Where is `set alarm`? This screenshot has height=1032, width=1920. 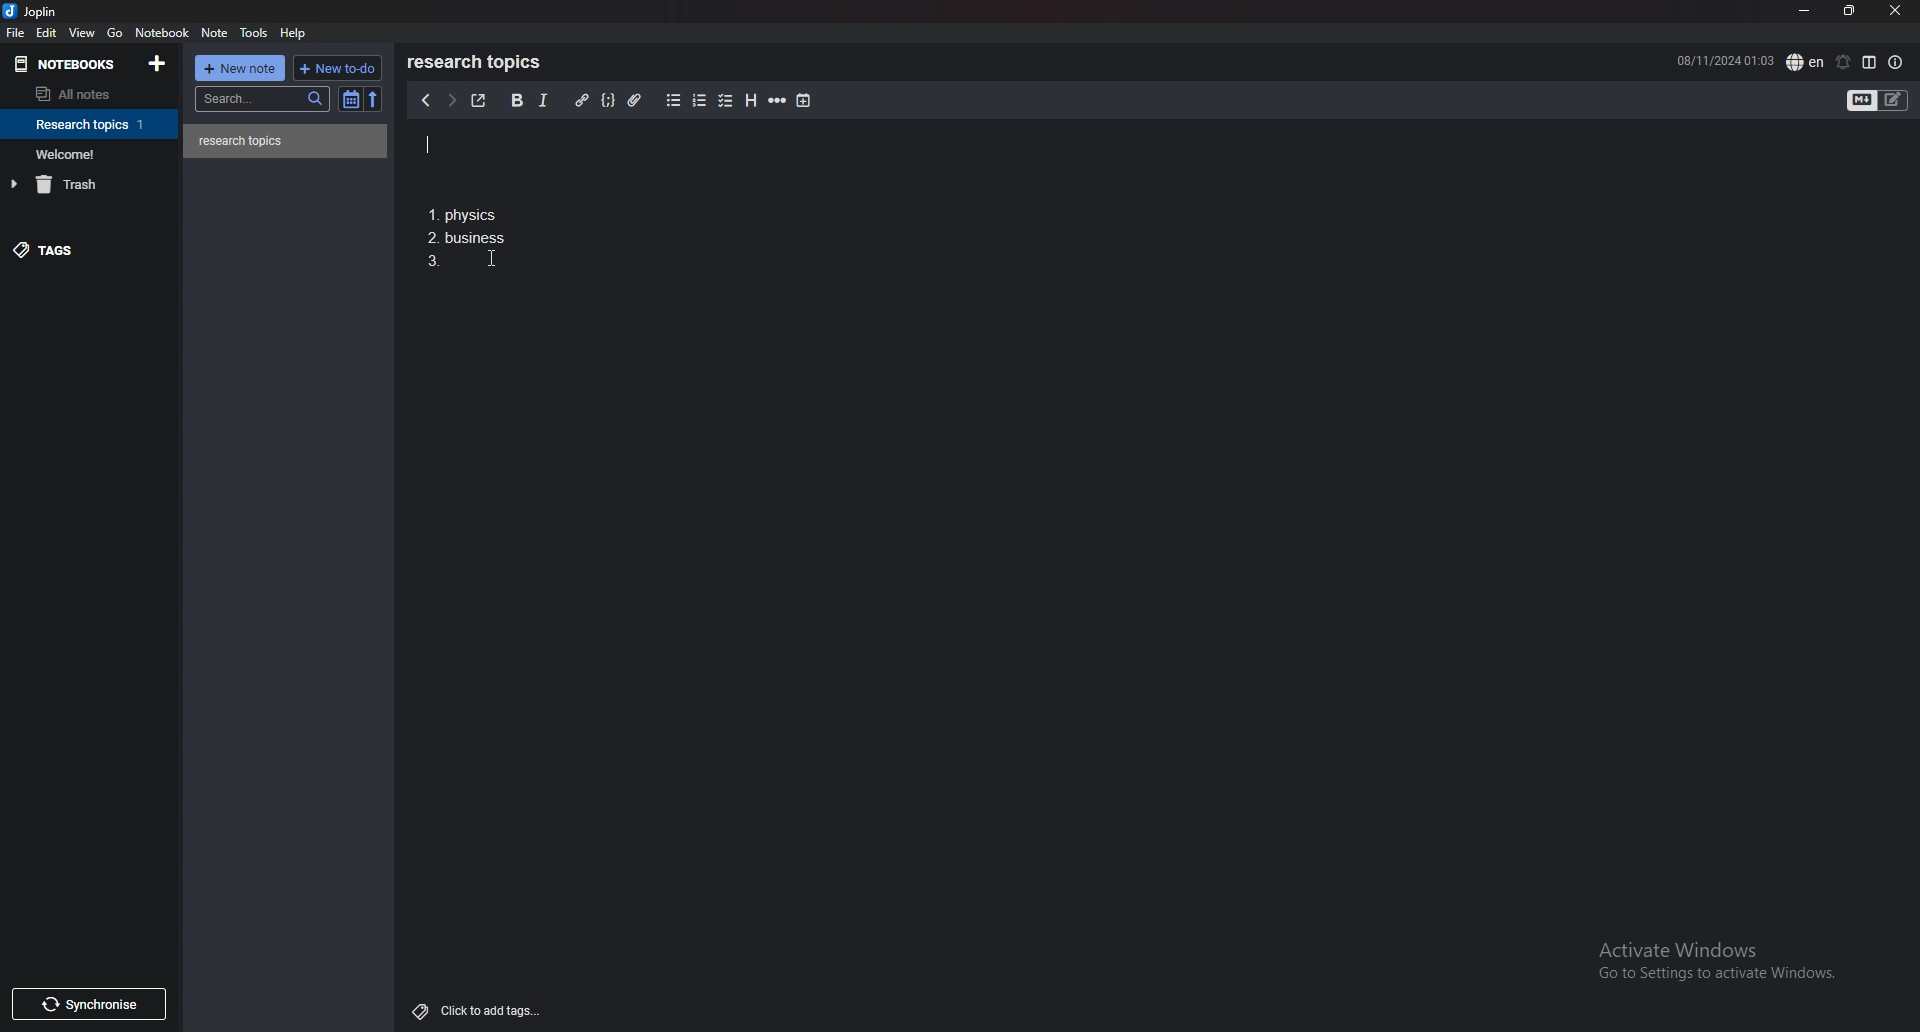 set alarm is located at coordinates (1841, 62).